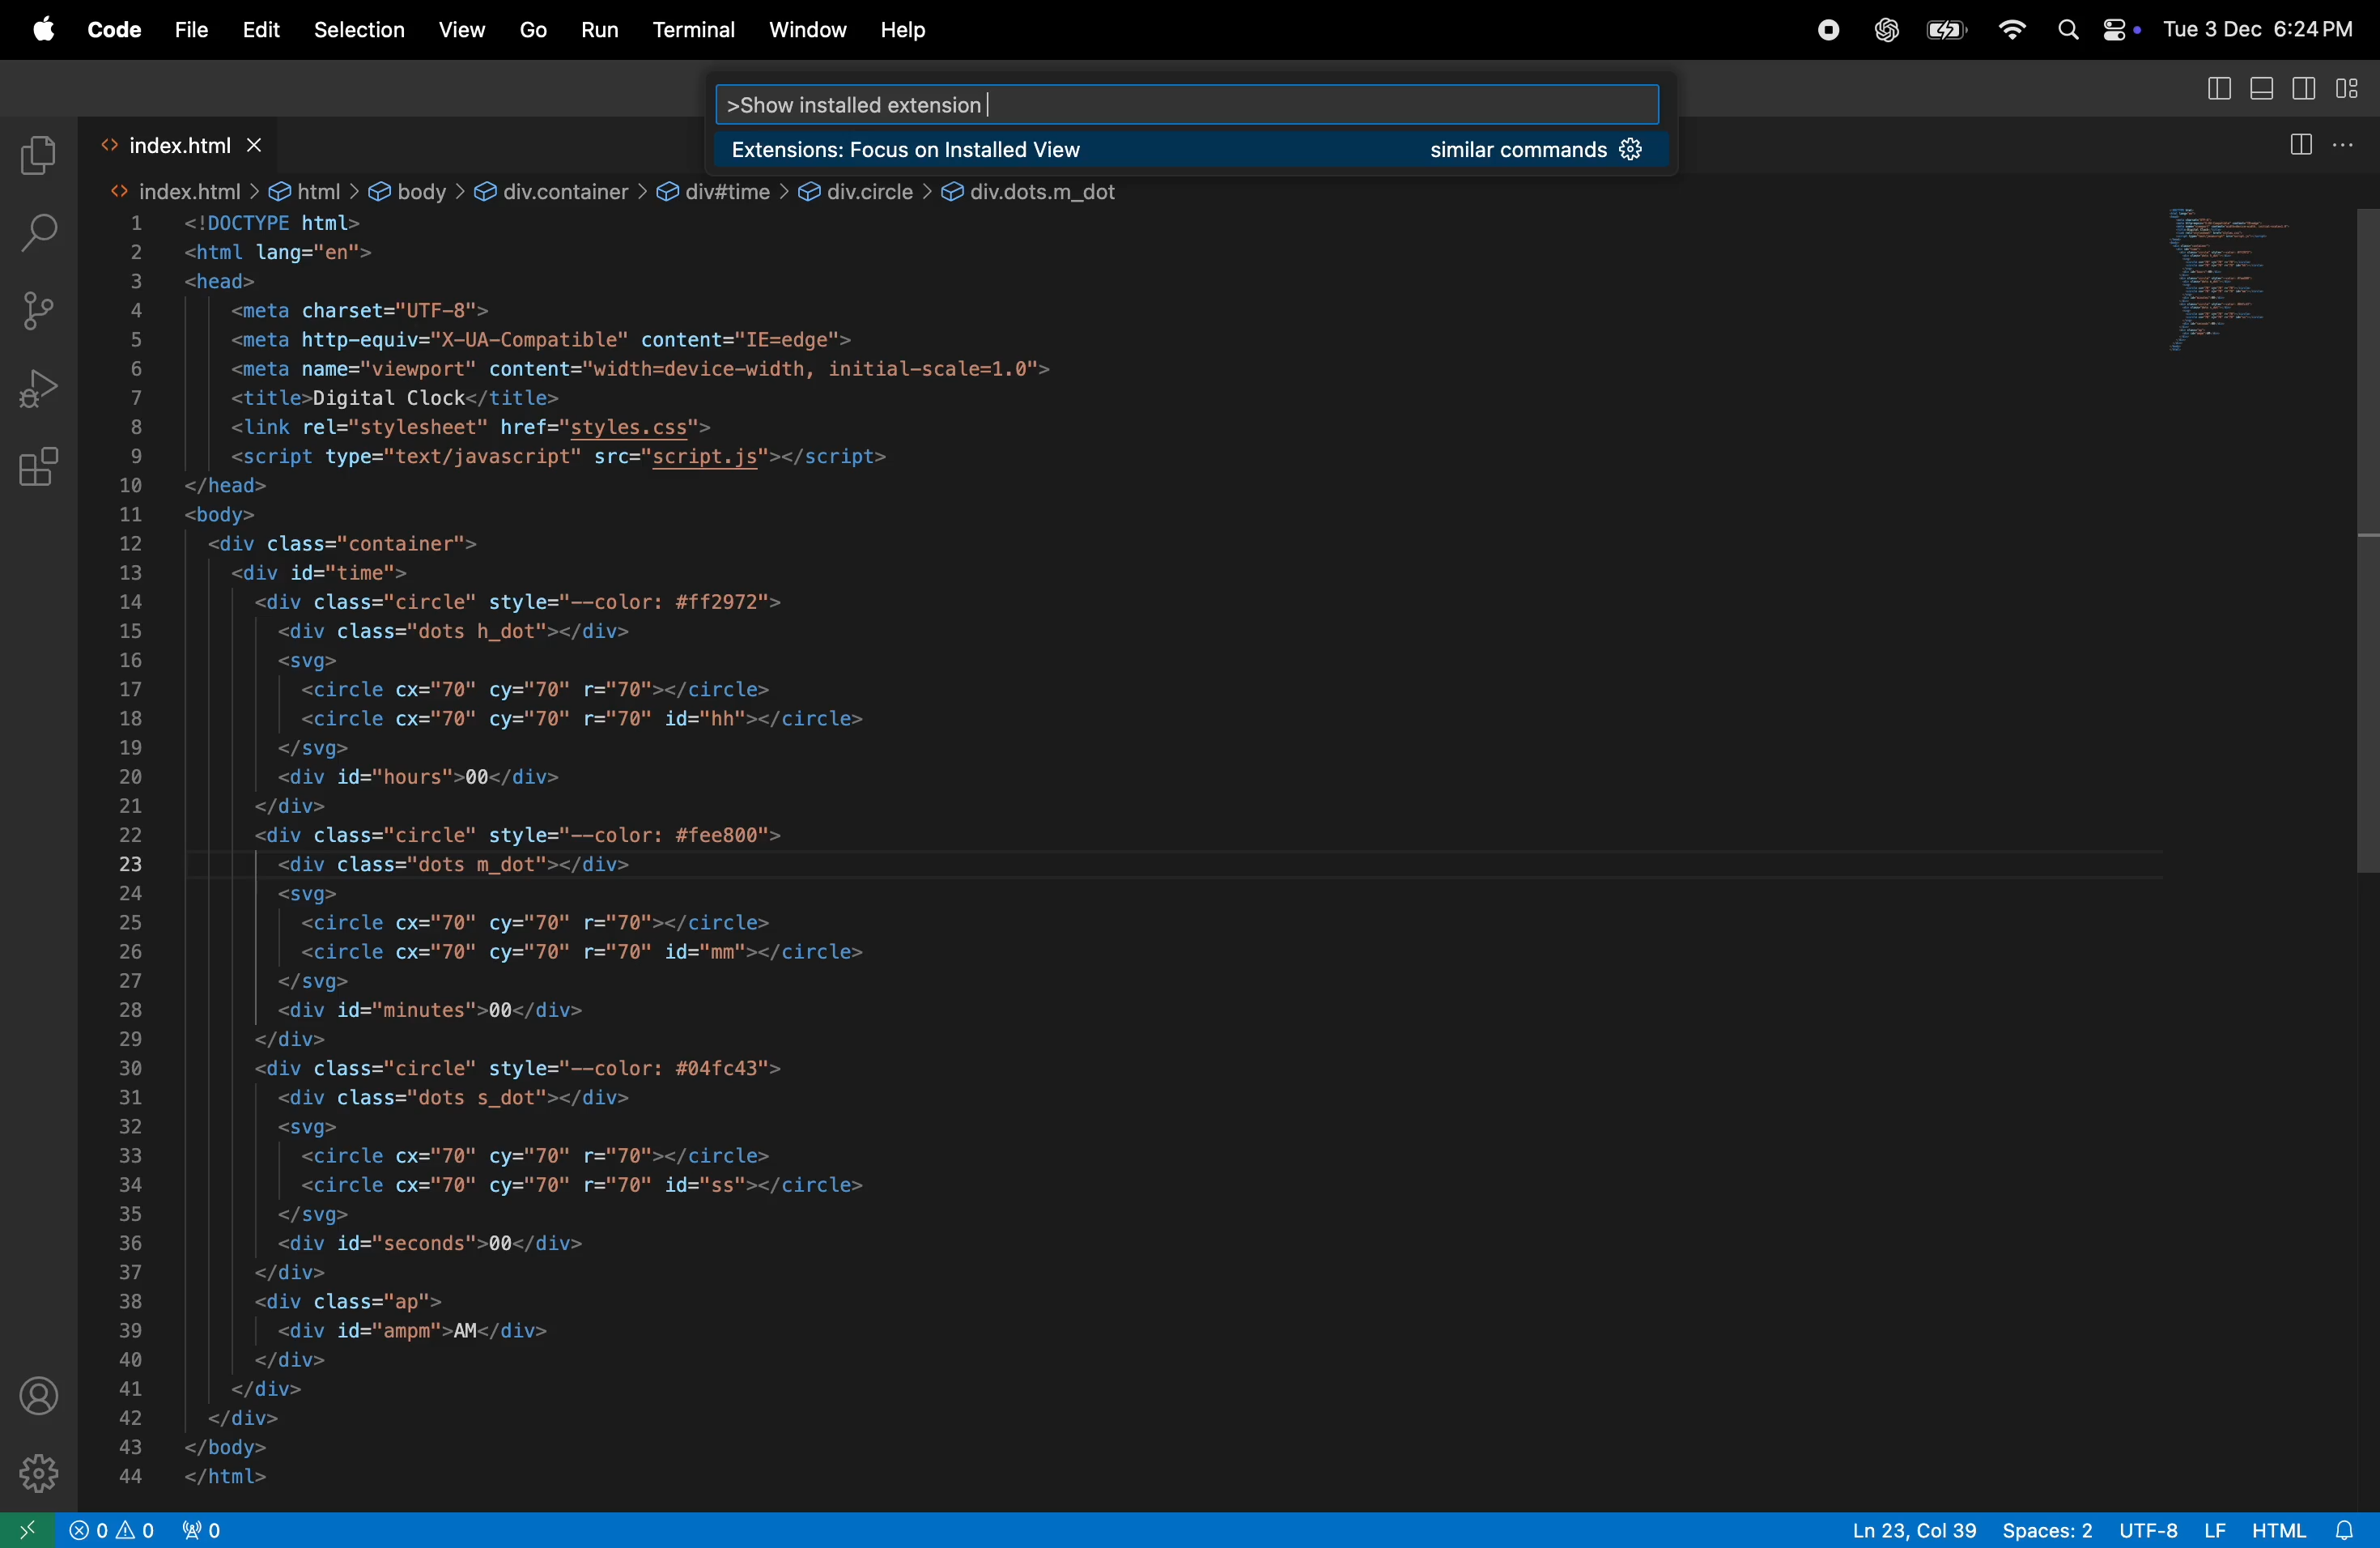  I want to click on record, so click(1826, 31).